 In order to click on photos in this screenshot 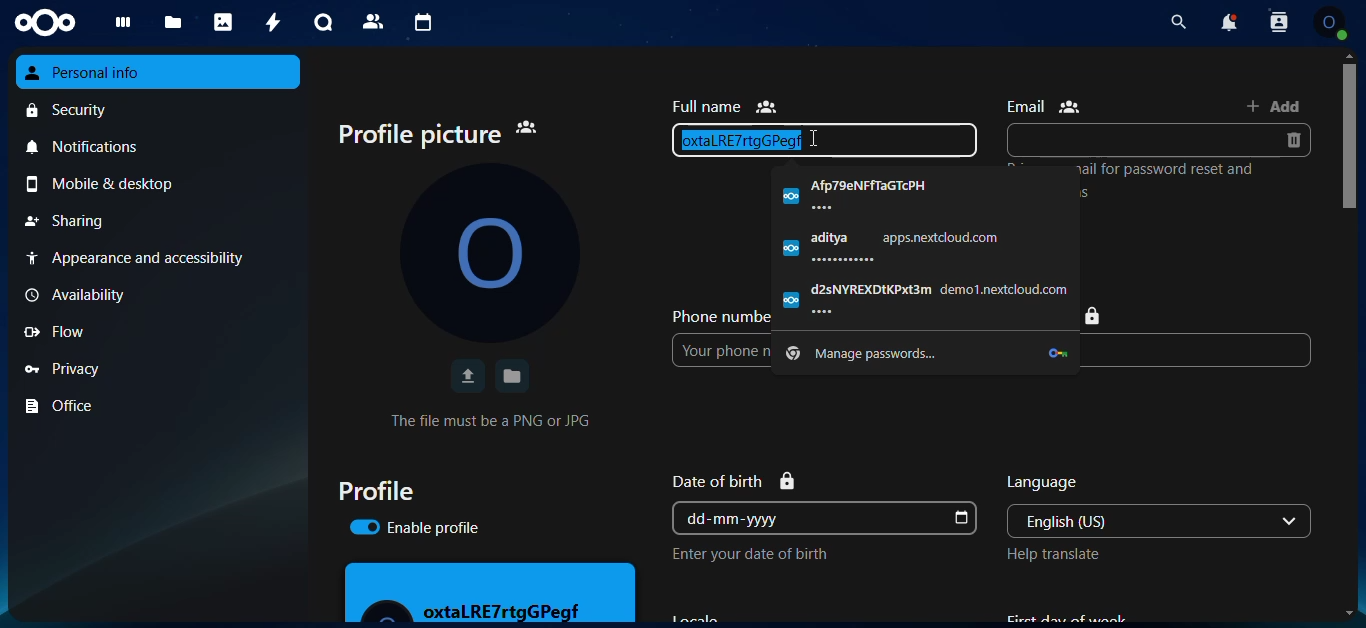, I will do `click(221, 22)`.